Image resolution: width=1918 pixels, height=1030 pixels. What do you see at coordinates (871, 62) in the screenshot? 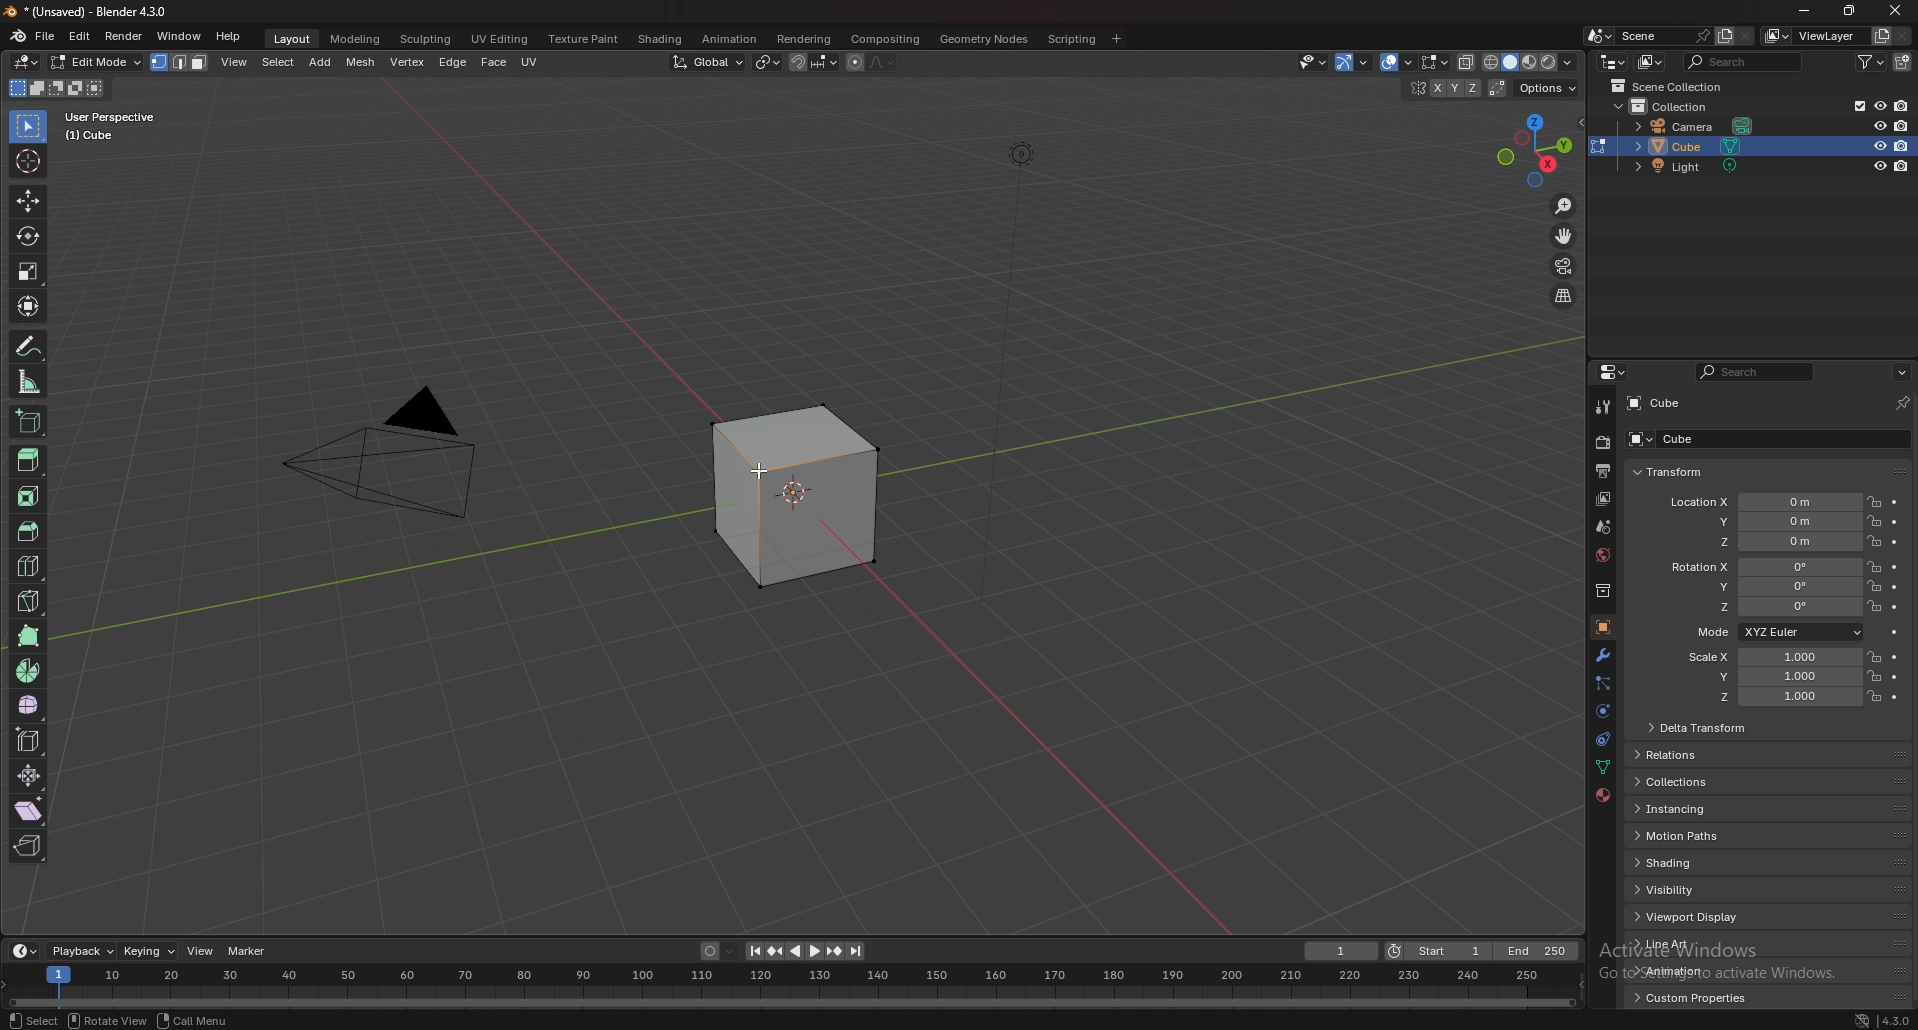
I see `proportional editing objcets` at bounding box center [871, 62].